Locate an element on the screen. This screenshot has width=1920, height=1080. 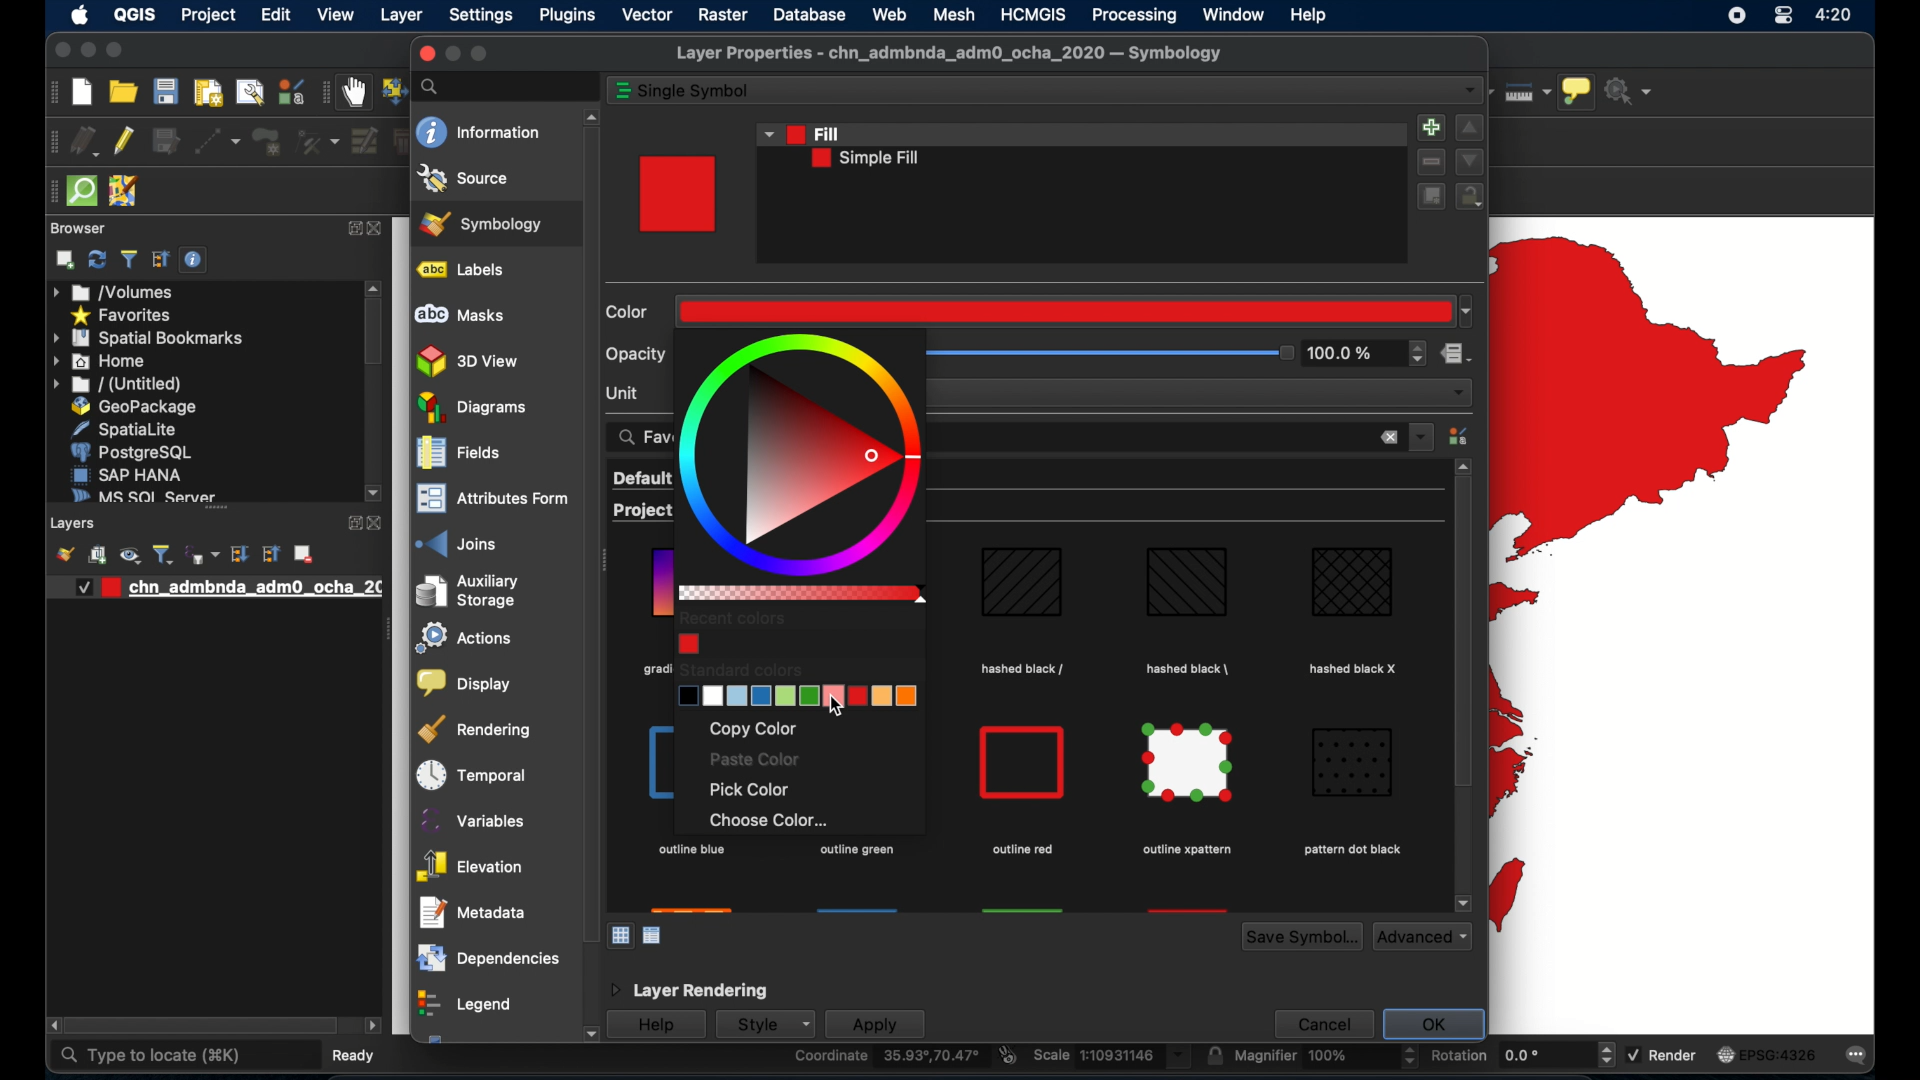
window is located at coordinates (1235, 14).